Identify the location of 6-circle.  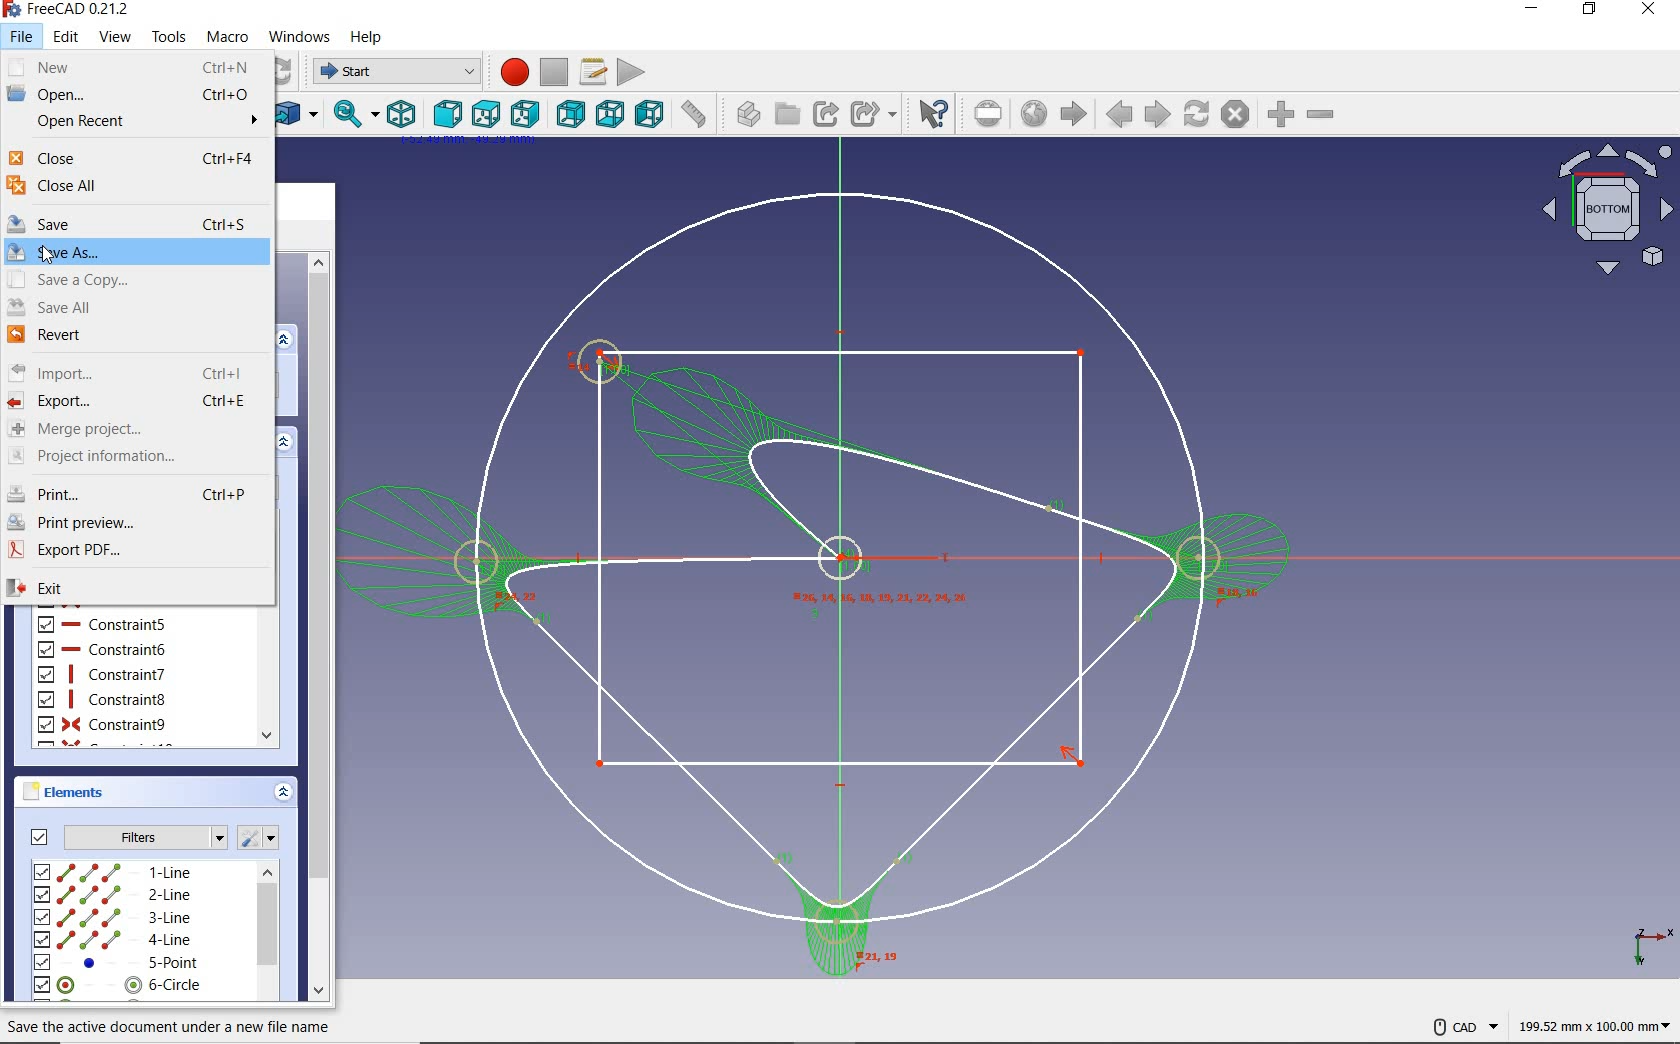
(119, 985).